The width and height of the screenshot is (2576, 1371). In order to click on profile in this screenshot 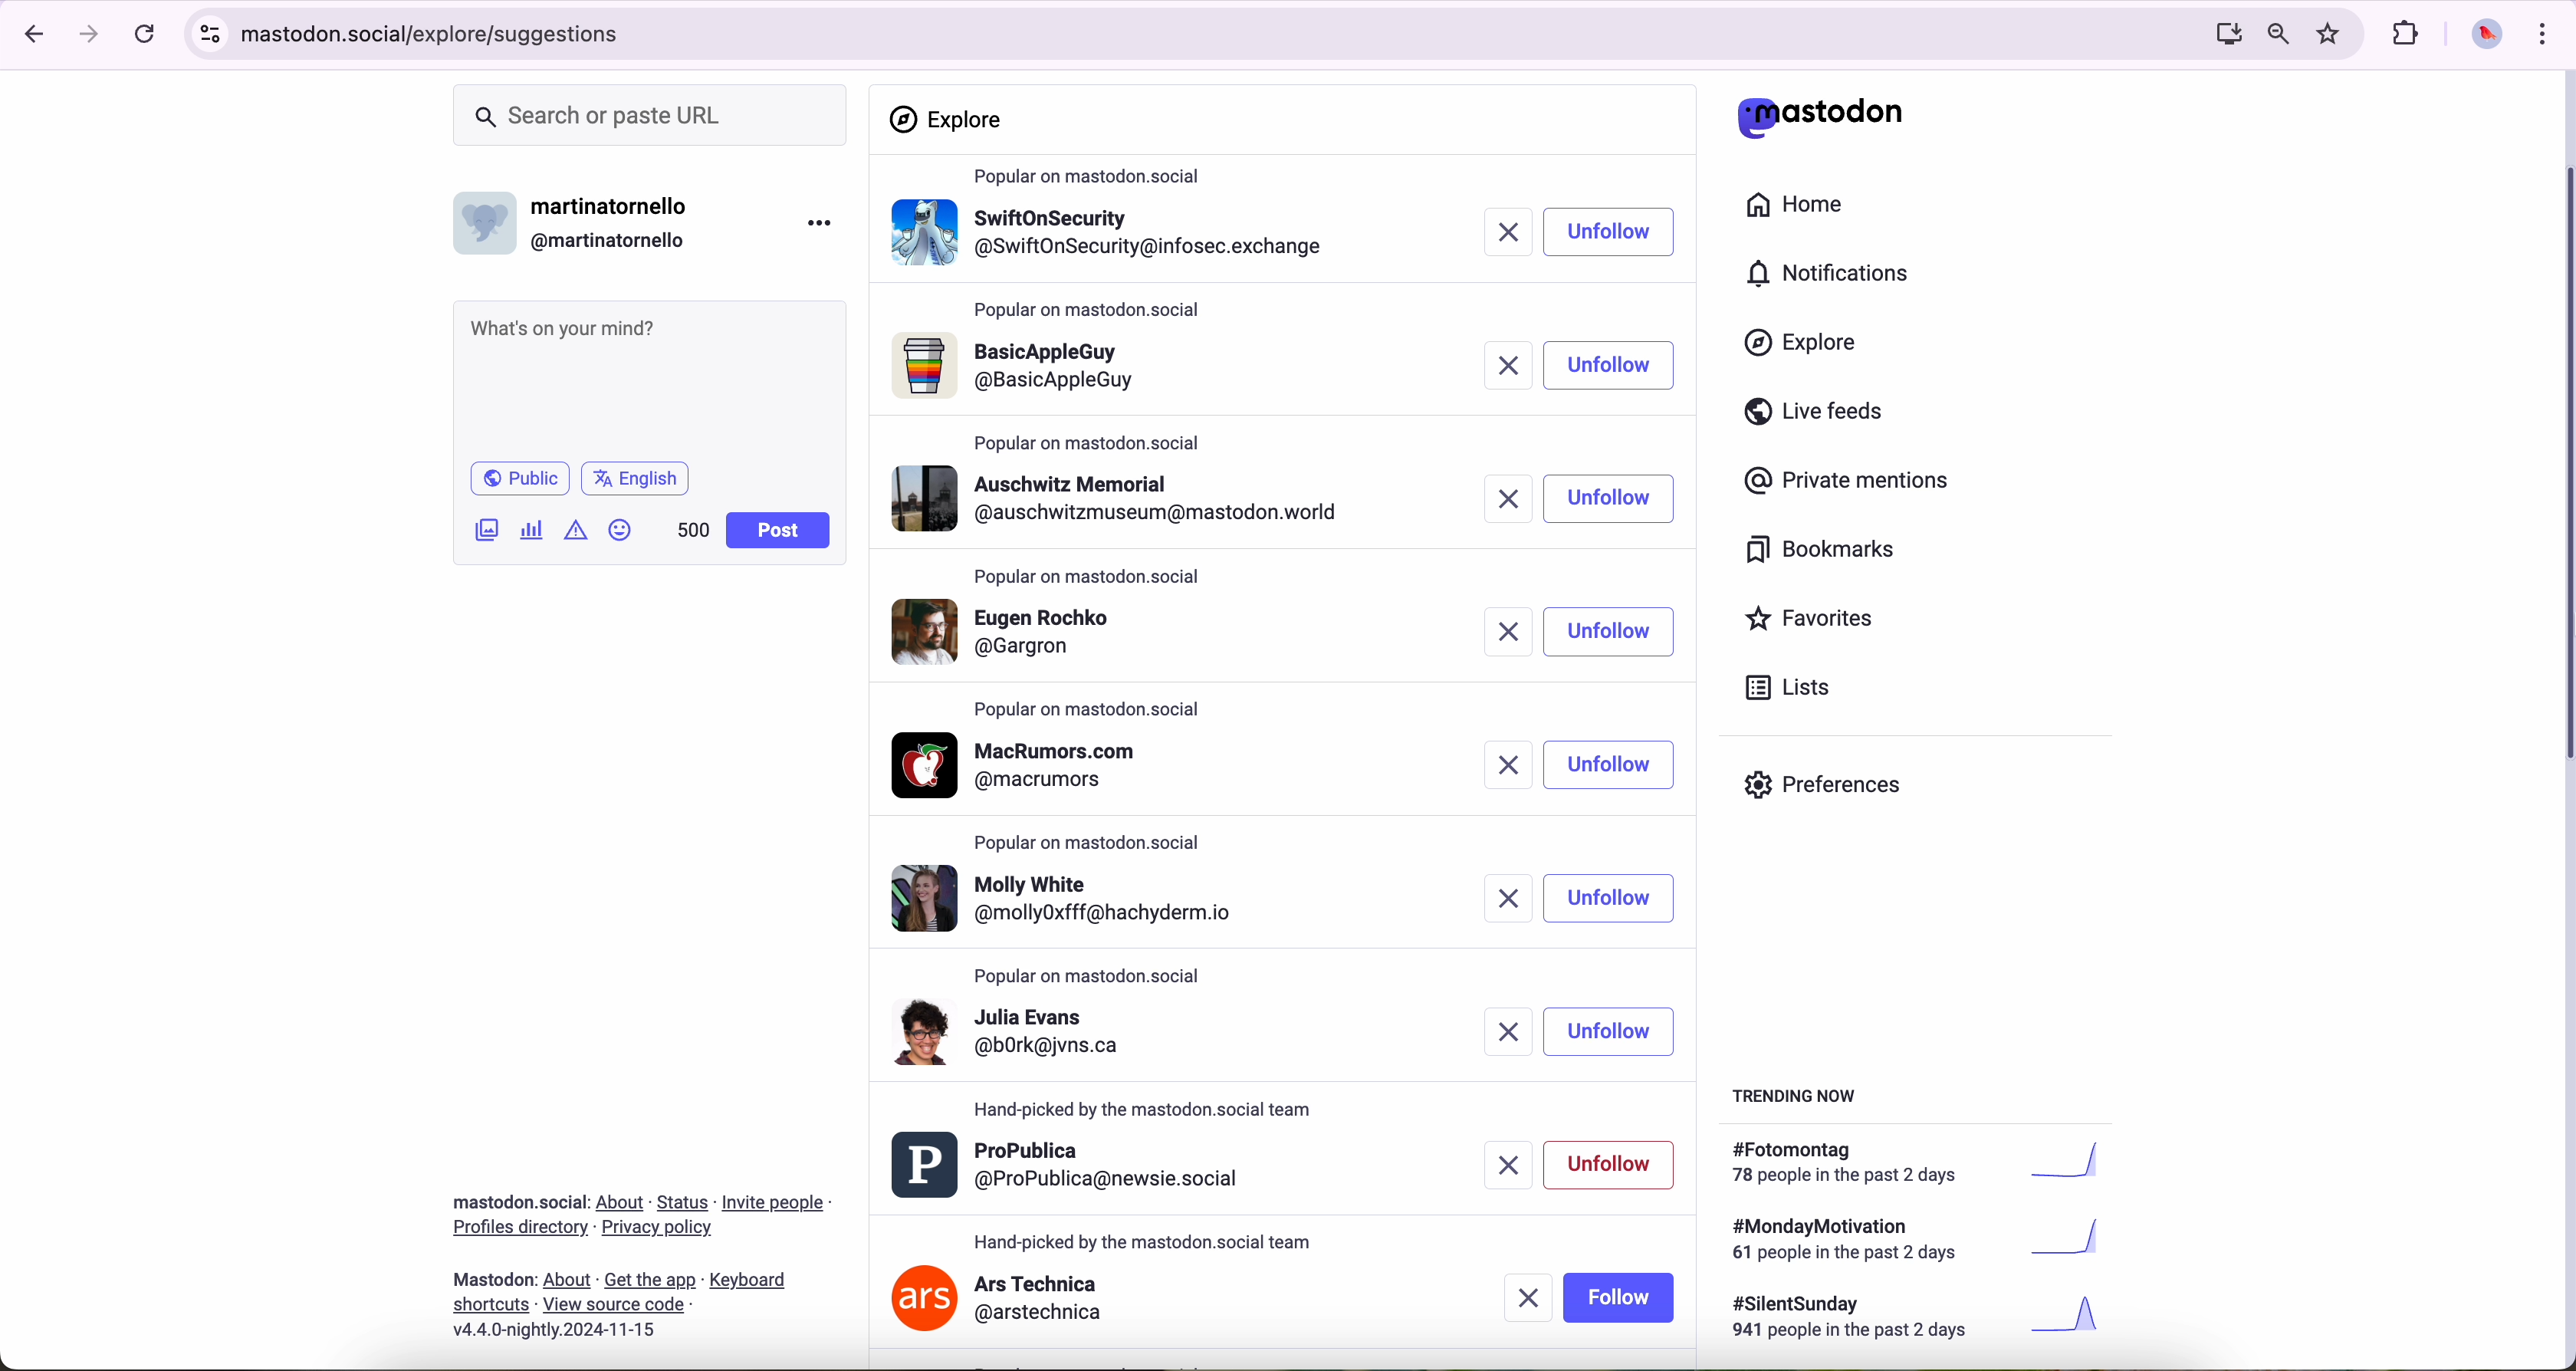, I will do `click(1111, 240)`.